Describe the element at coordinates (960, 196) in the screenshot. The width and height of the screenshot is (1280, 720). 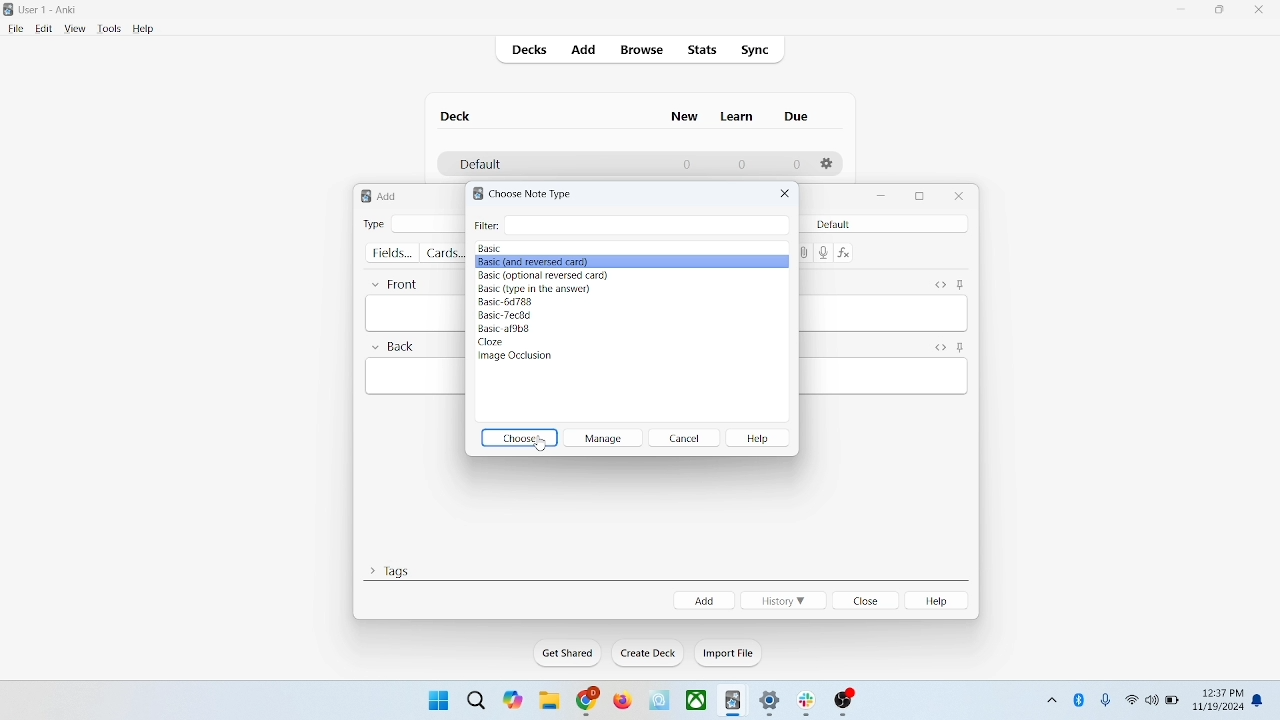
I see `close` at that location.